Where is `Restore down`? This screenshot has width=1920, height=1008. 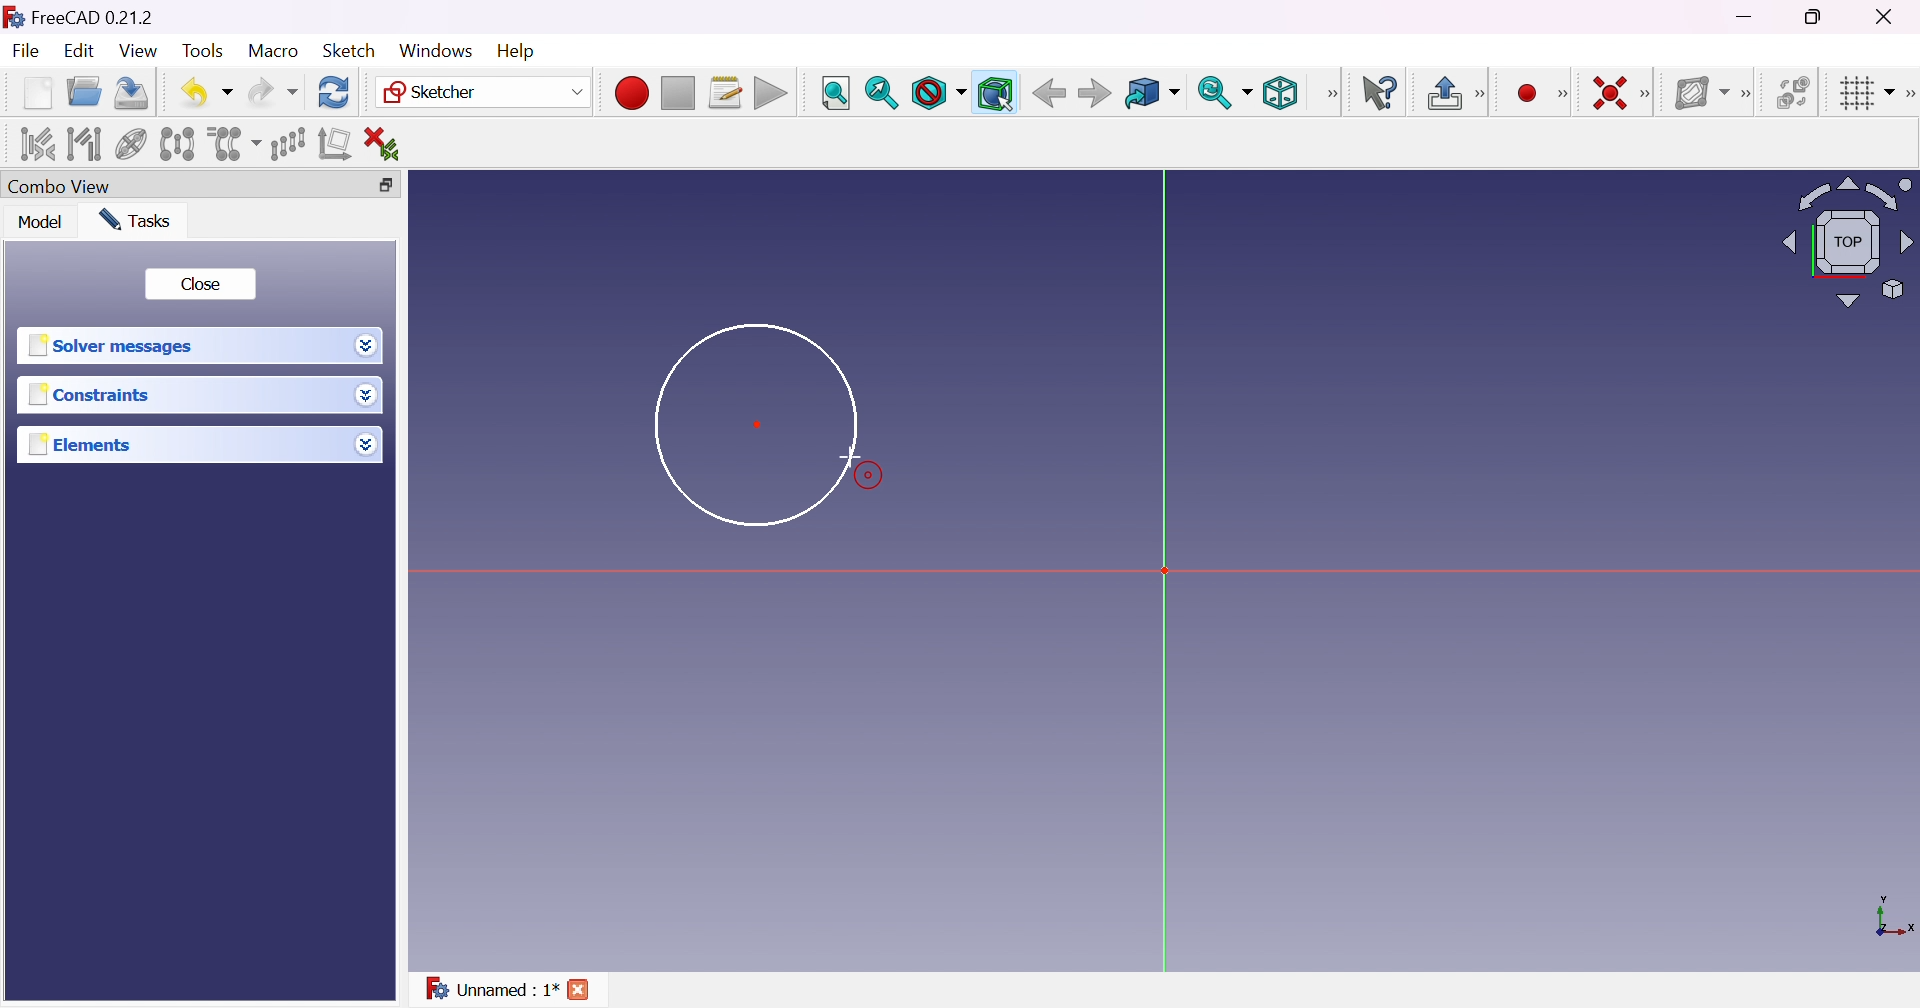
Restore down is located at coordinates (384, 185).